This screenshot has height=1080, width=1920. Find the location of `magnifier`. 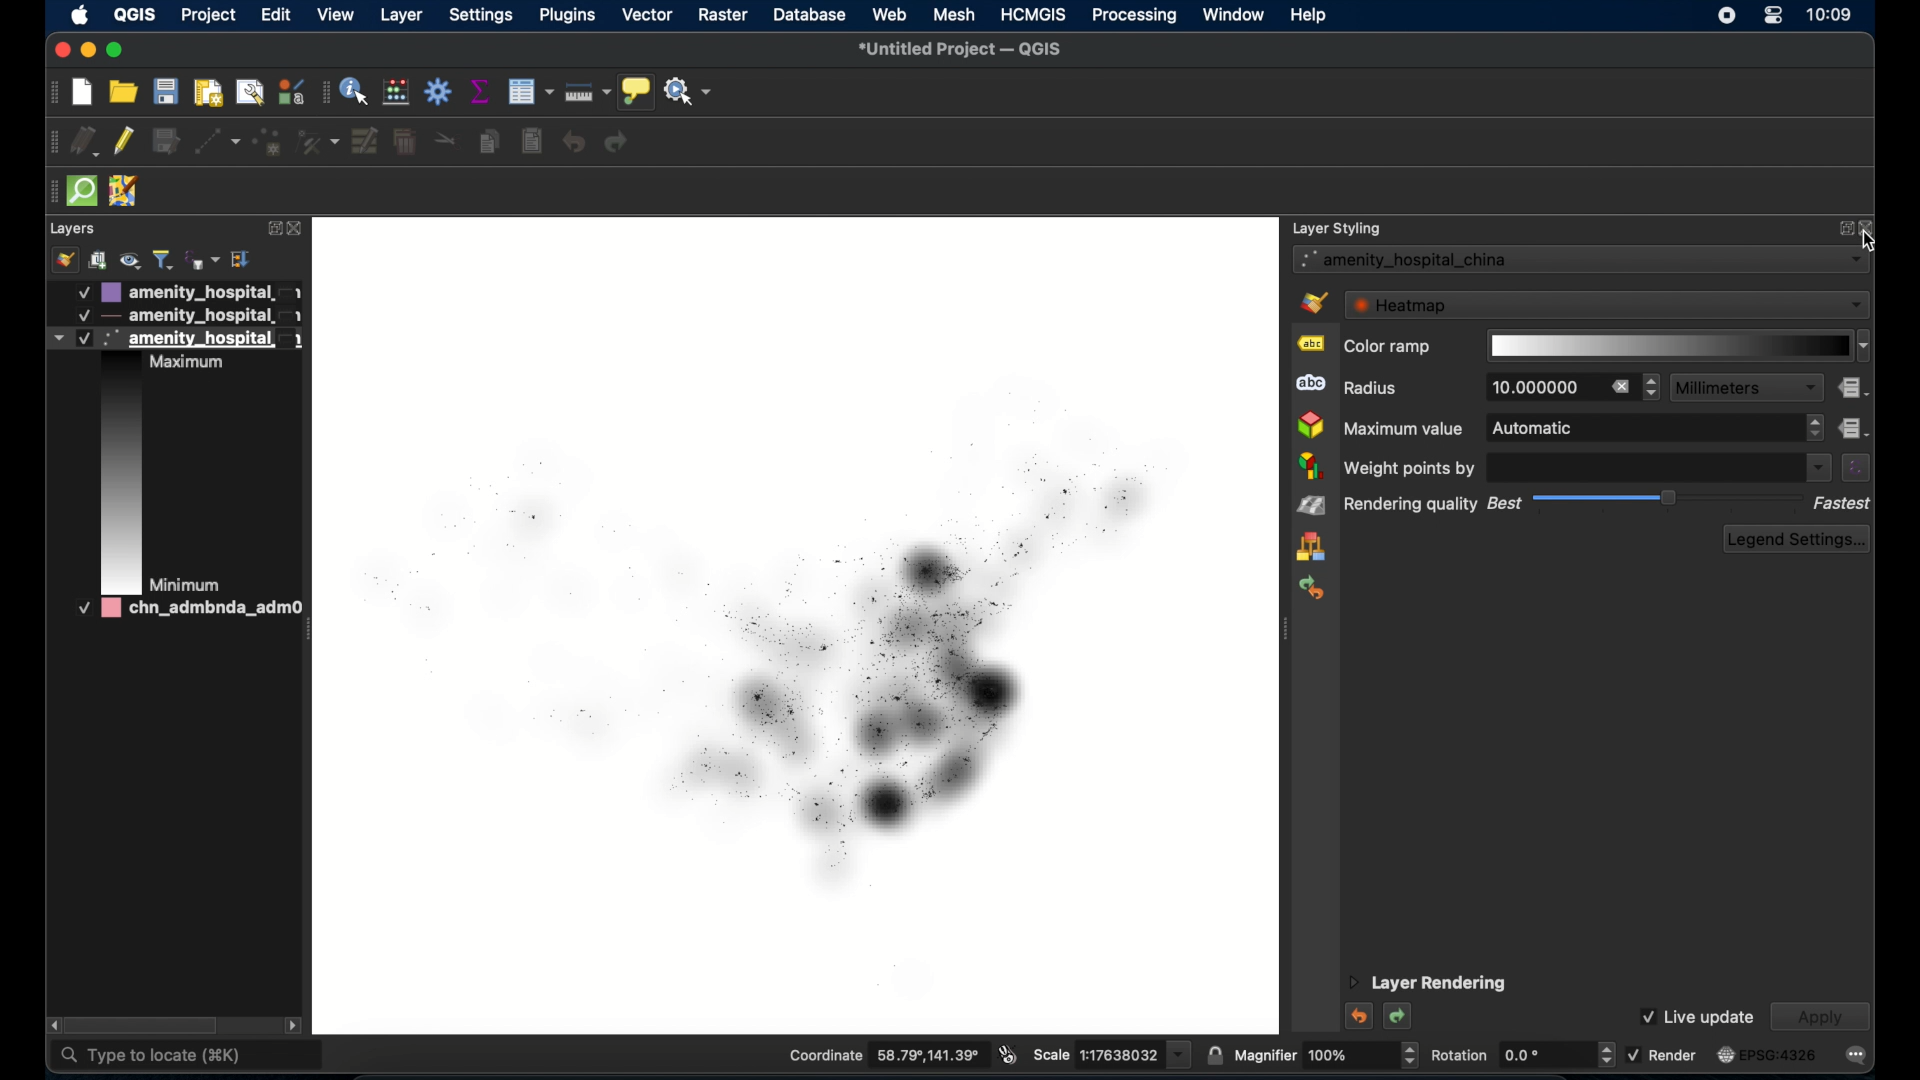

magnifier is located at coordinates (1325, 1055).